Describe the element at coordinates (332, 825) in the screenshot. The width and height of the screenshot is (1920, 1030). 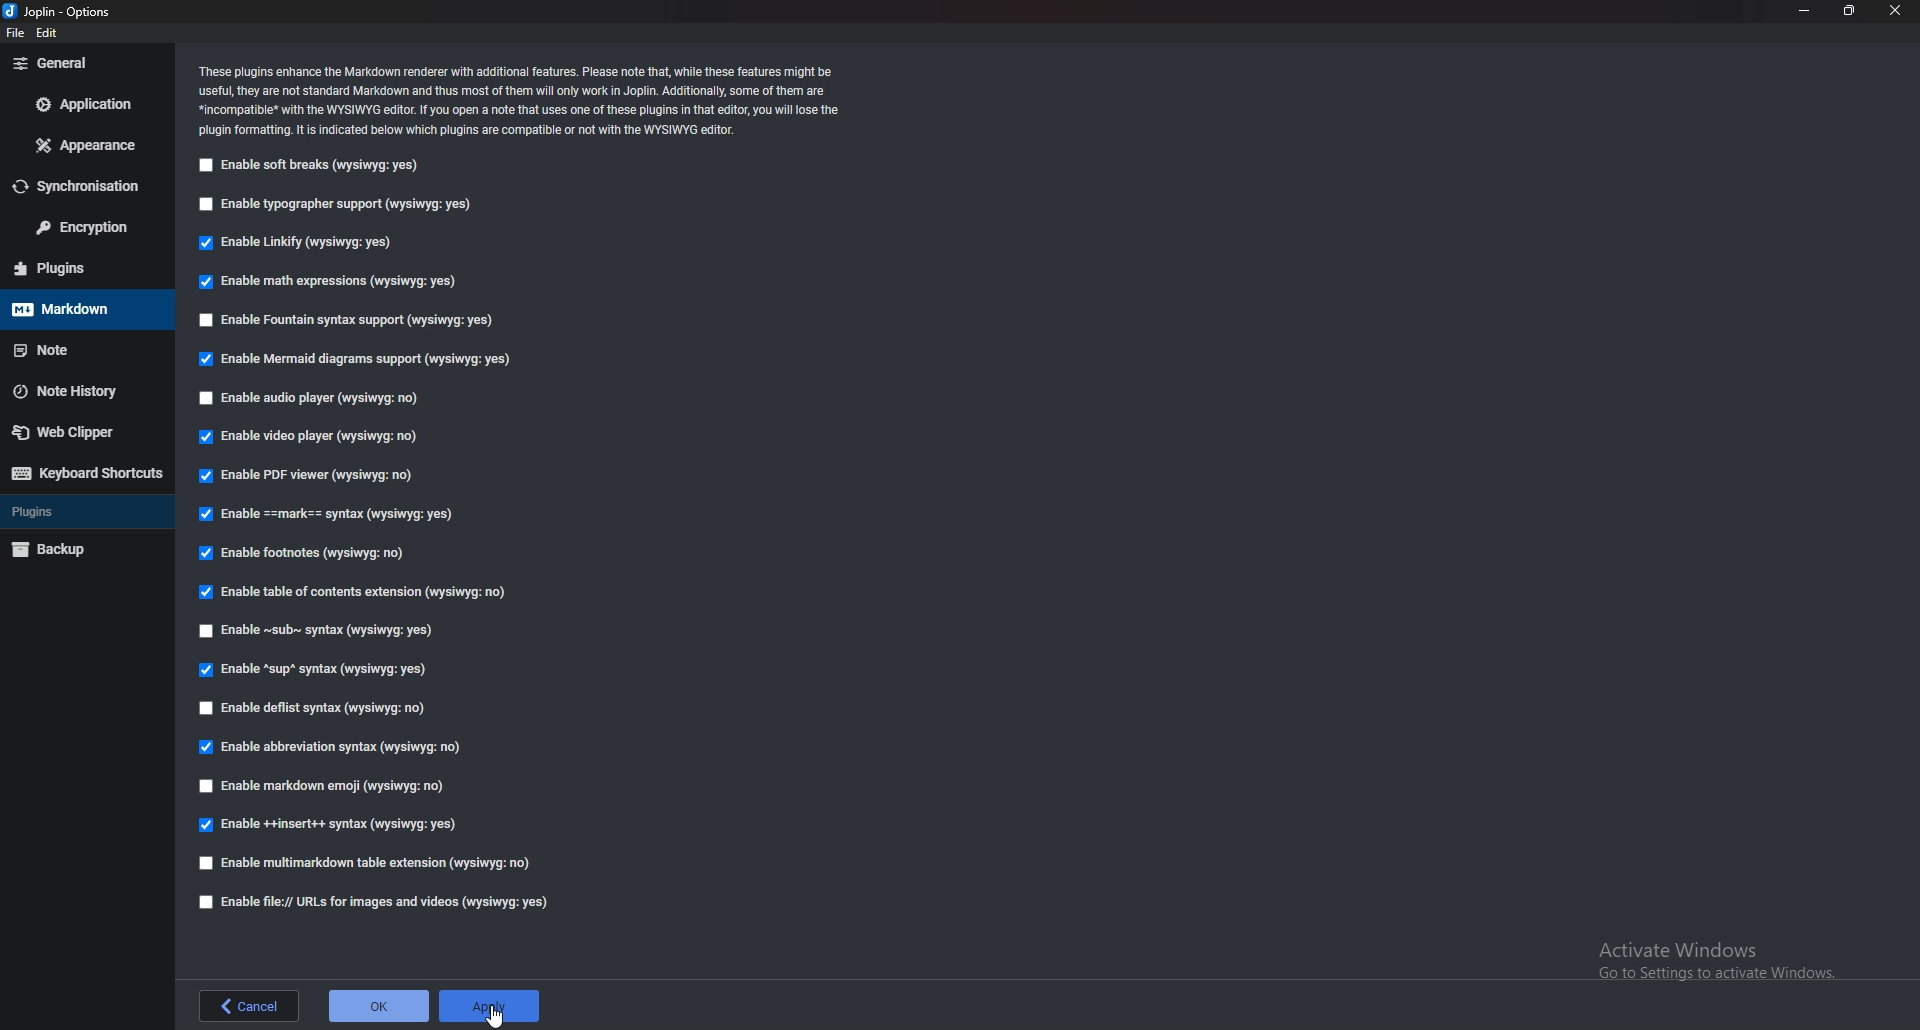
I see `enable insert syntax` at that location.